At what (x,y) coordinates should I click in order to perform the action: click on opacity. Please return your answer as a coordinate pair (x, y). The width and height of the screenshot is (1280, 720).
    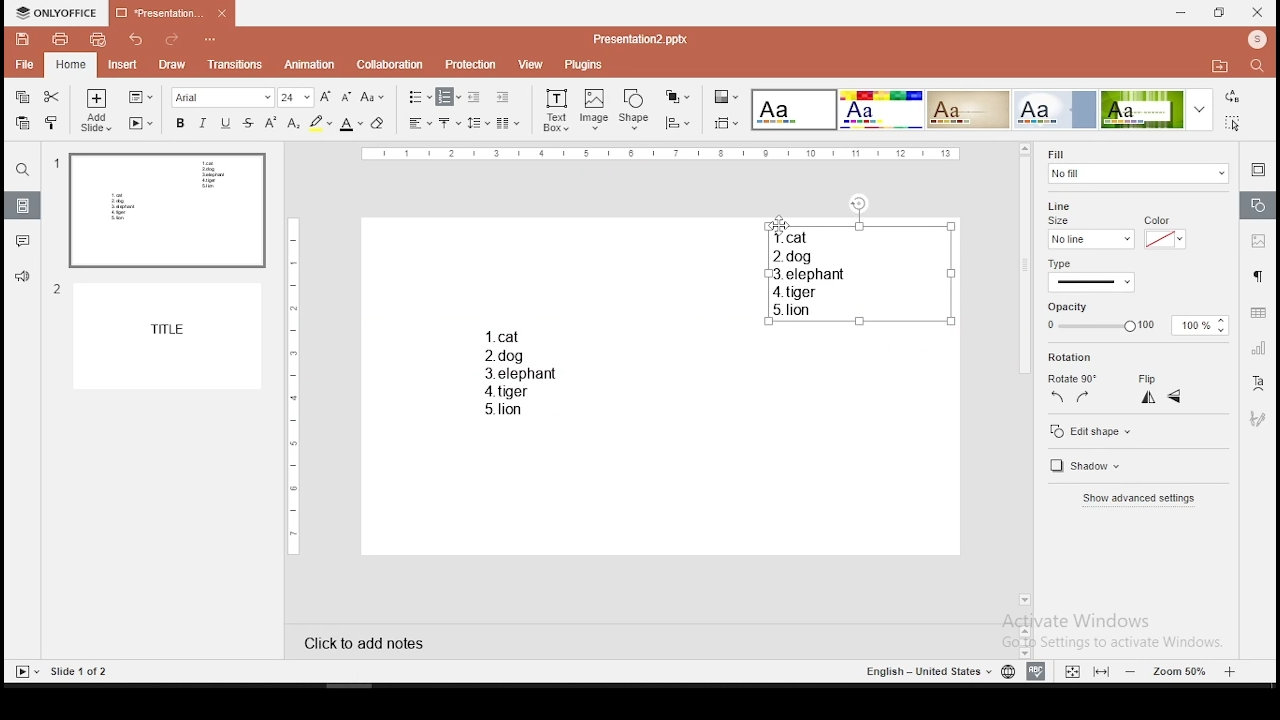
    Looking at the image, I should click on (1138, 318).